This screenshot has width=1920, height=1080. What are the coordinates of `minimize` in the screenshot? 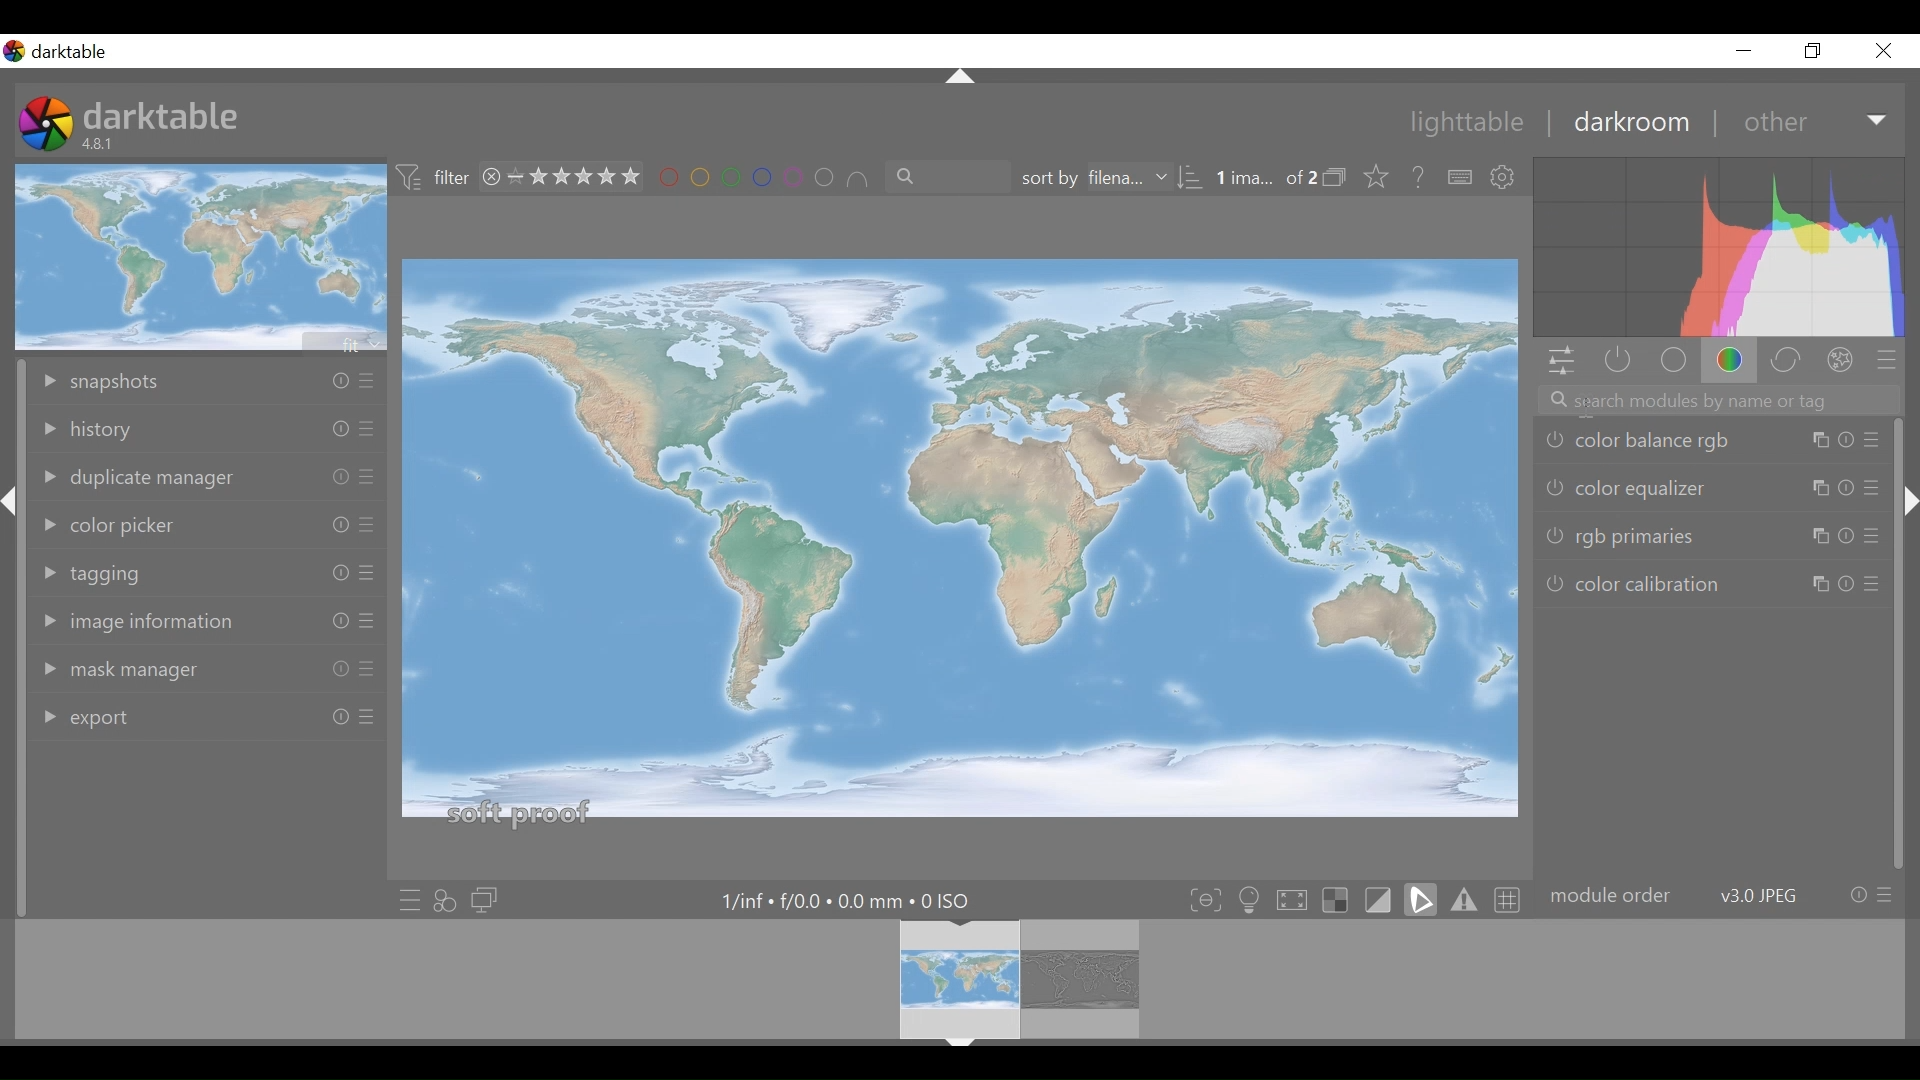 It's located at (1743, 50).